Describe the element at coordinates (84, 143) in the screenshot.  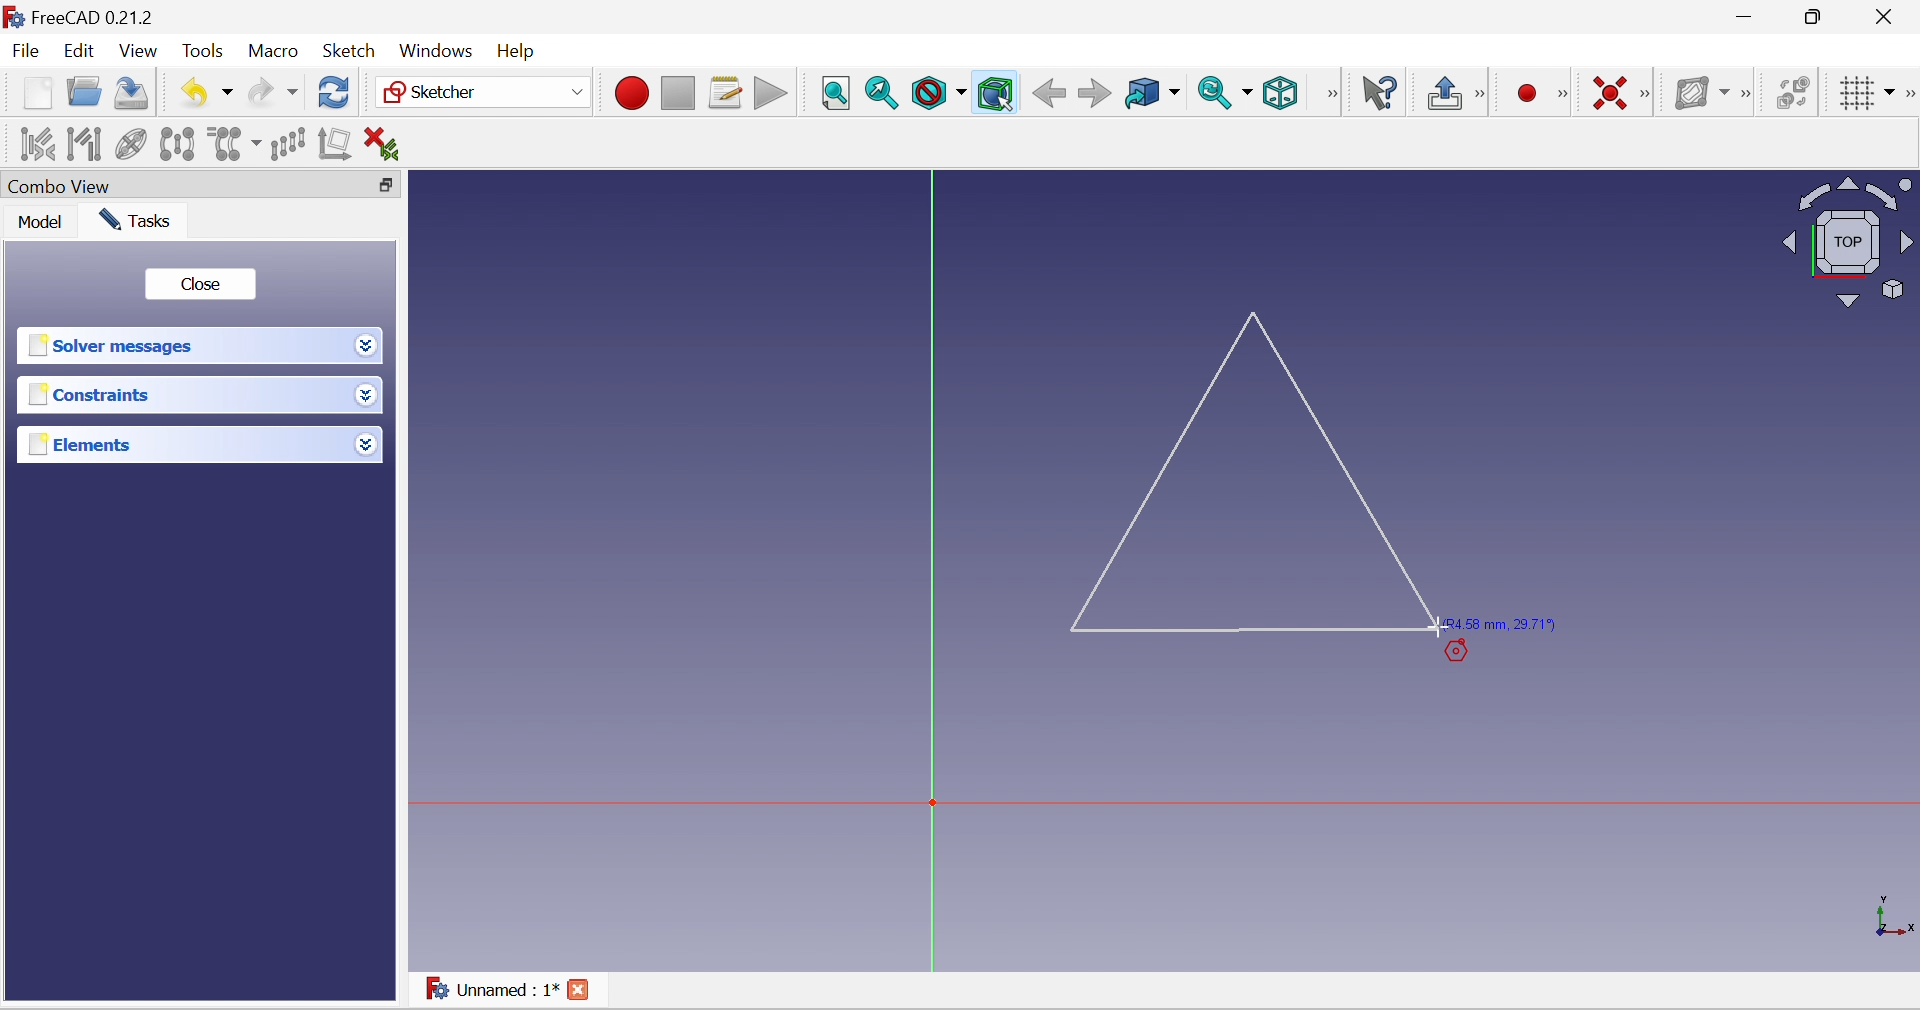
I see `Select associated geometry` at that location.